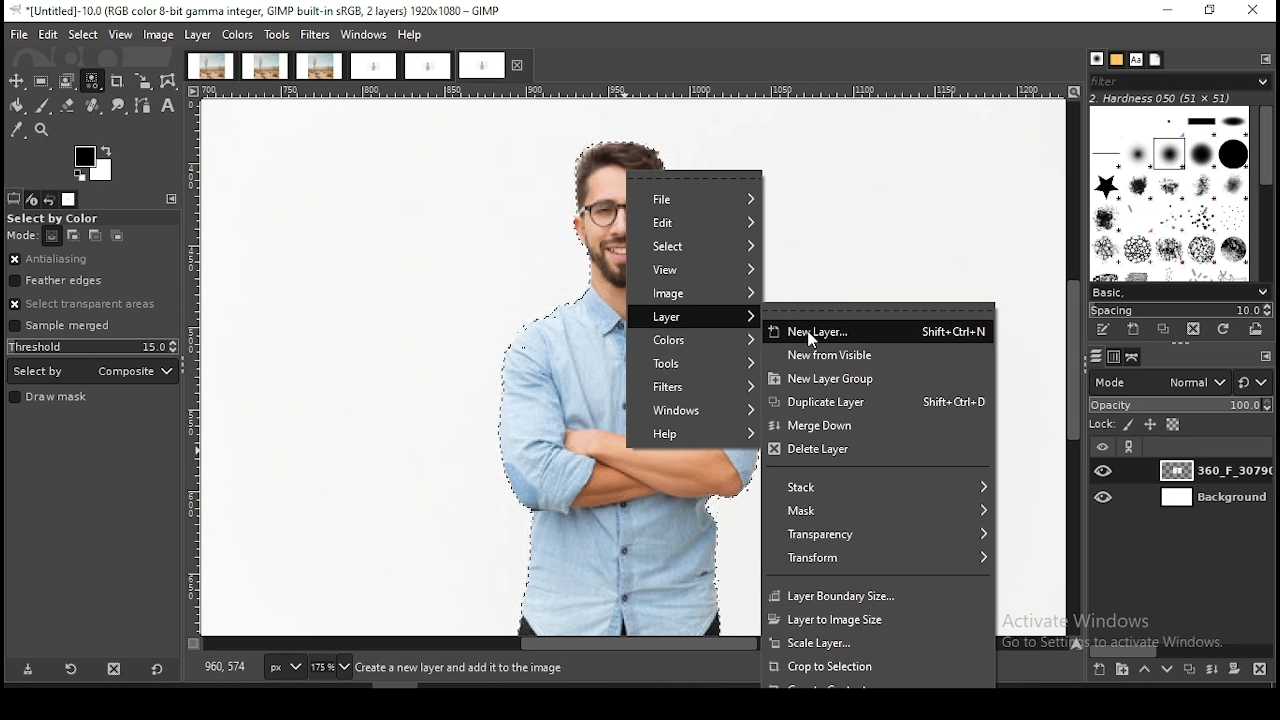 The height and width of the screenshot is (720, 1280). Describe the element at coordinates (1129, 426) in the screenshot. I see `lock pixels` at that location.